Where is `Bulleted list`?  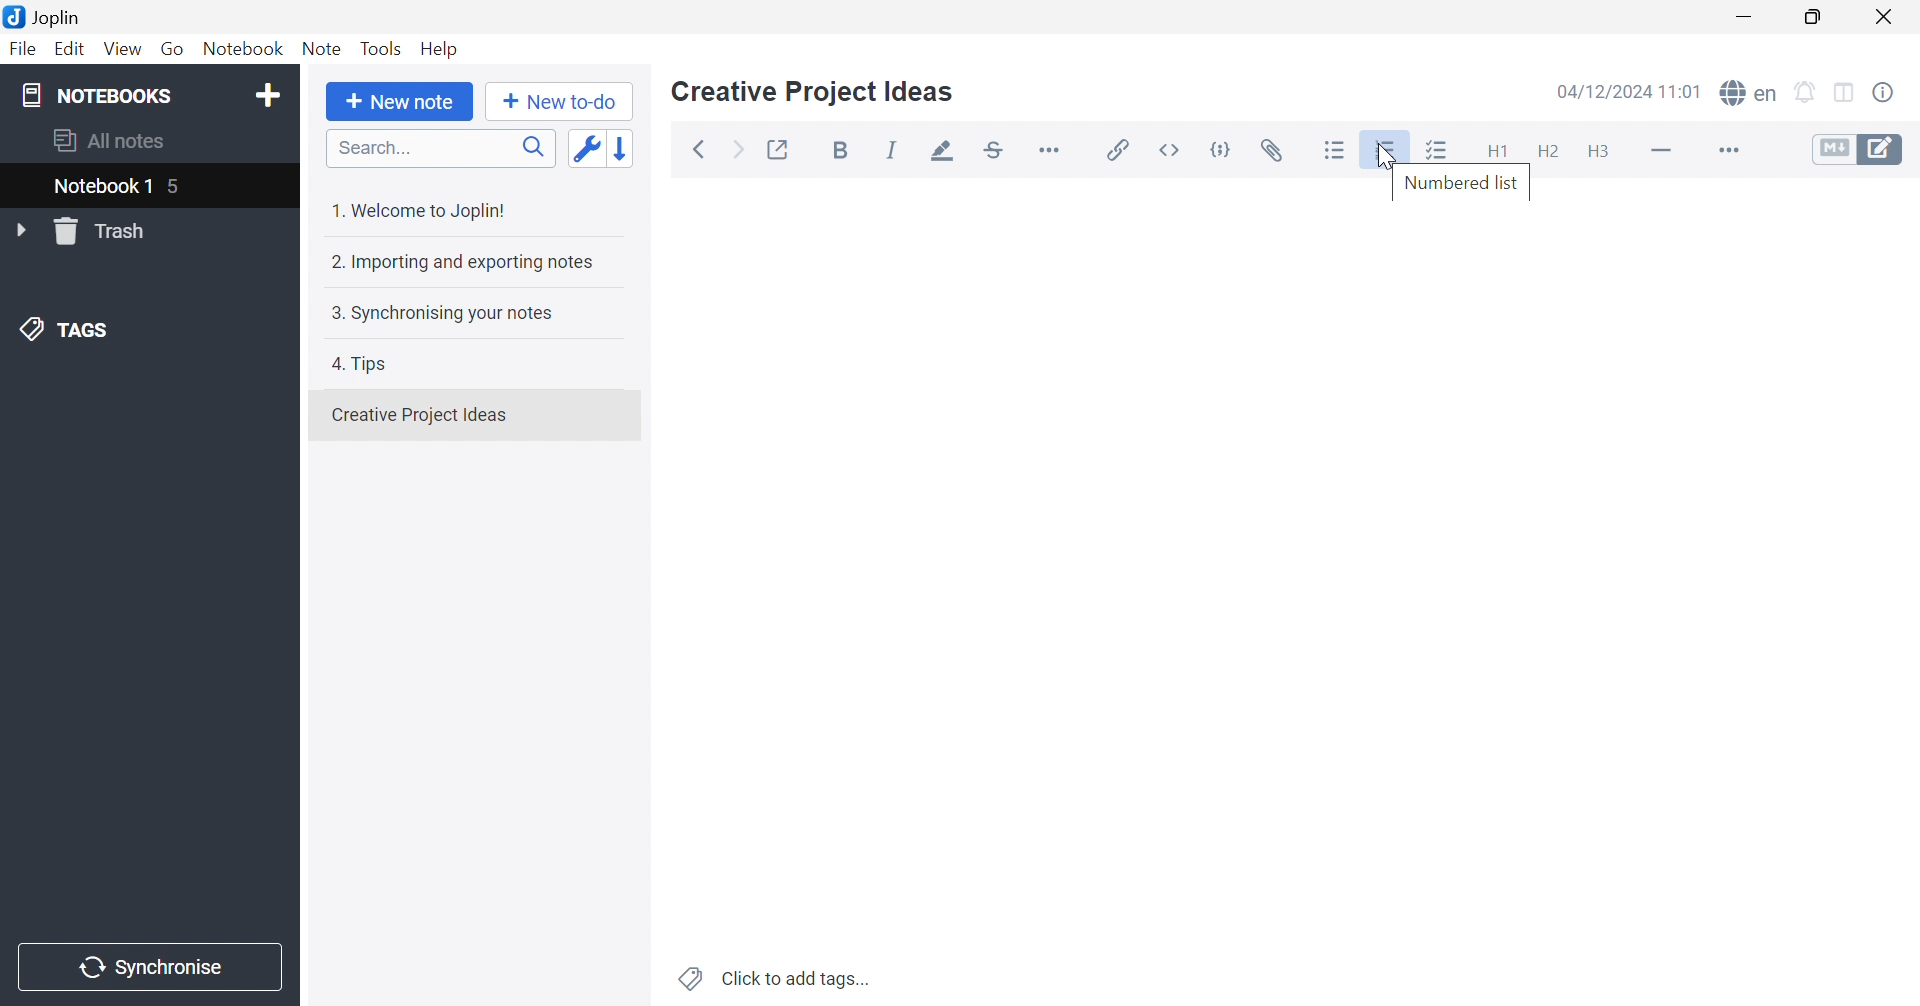 Bulleted list is located at coordinates (1333, 149).